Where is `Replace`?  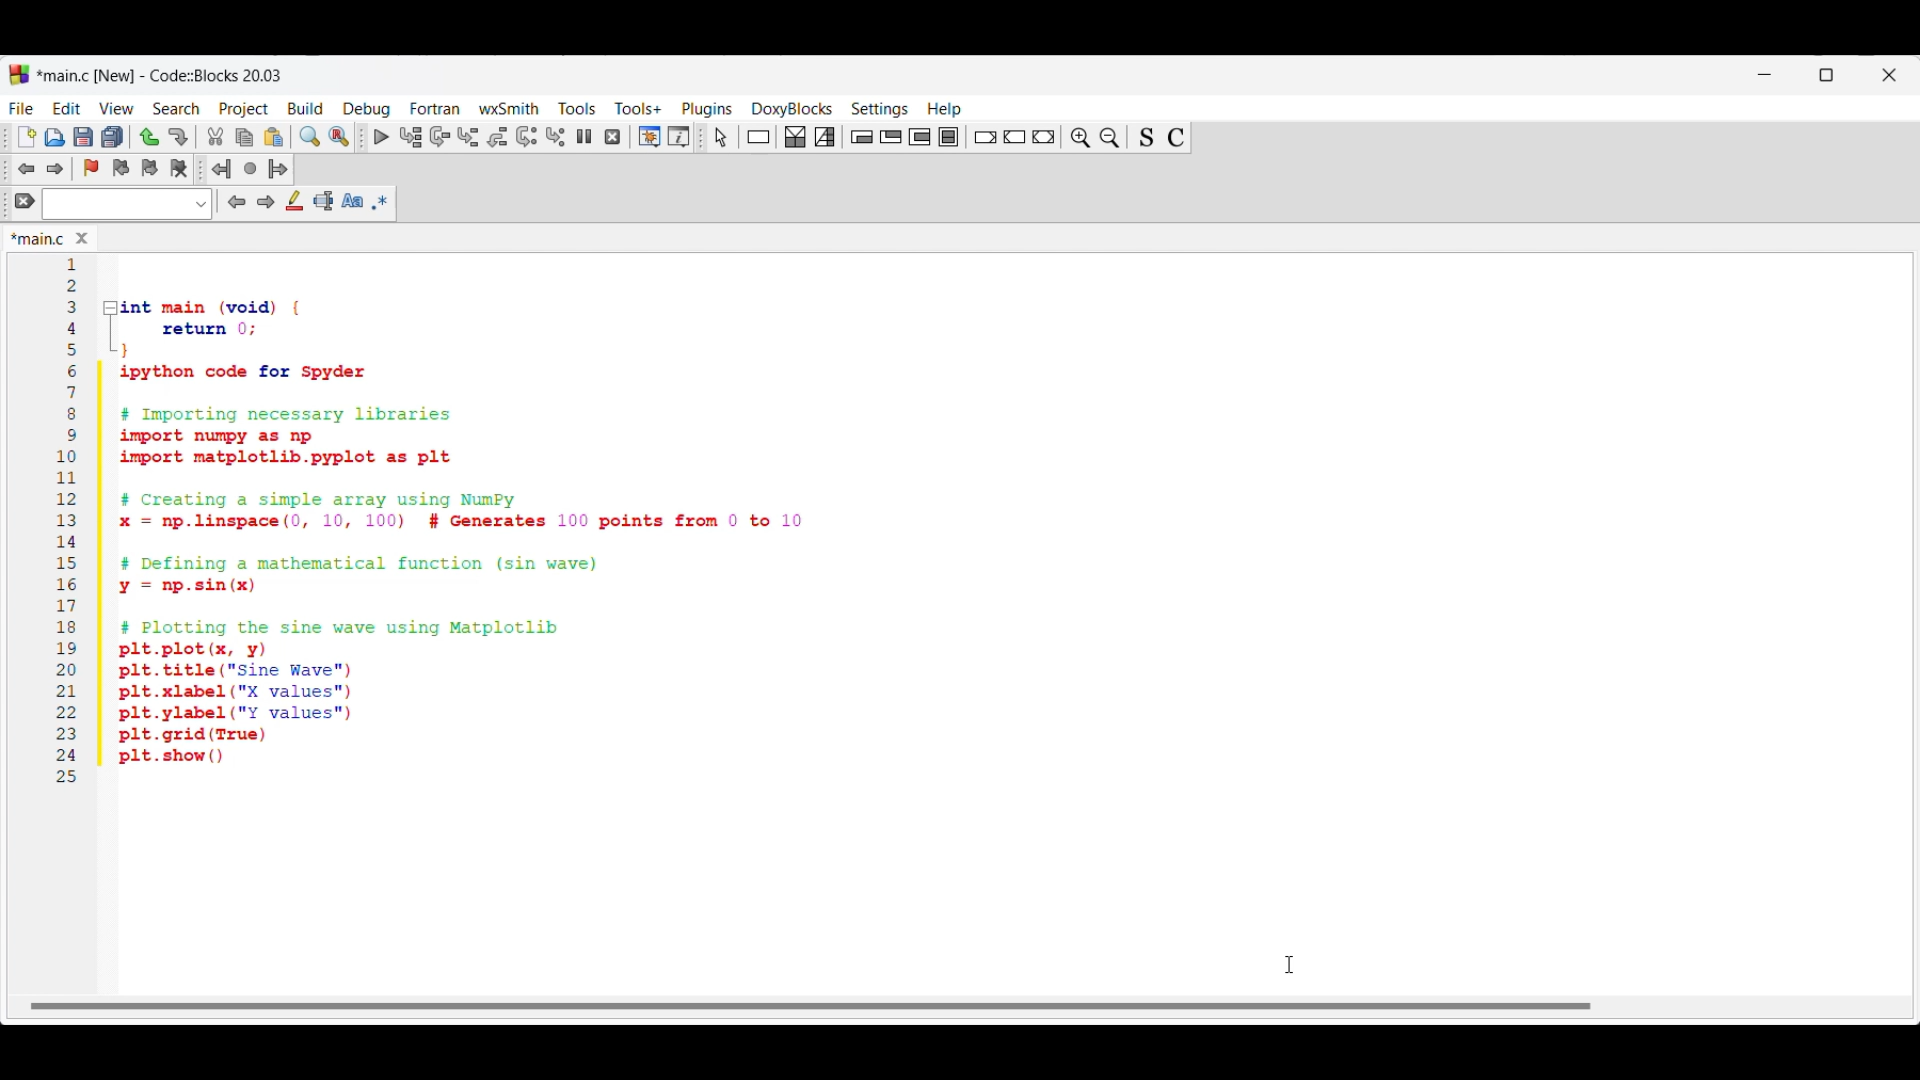
Replace is located at coordinates (339, 137).